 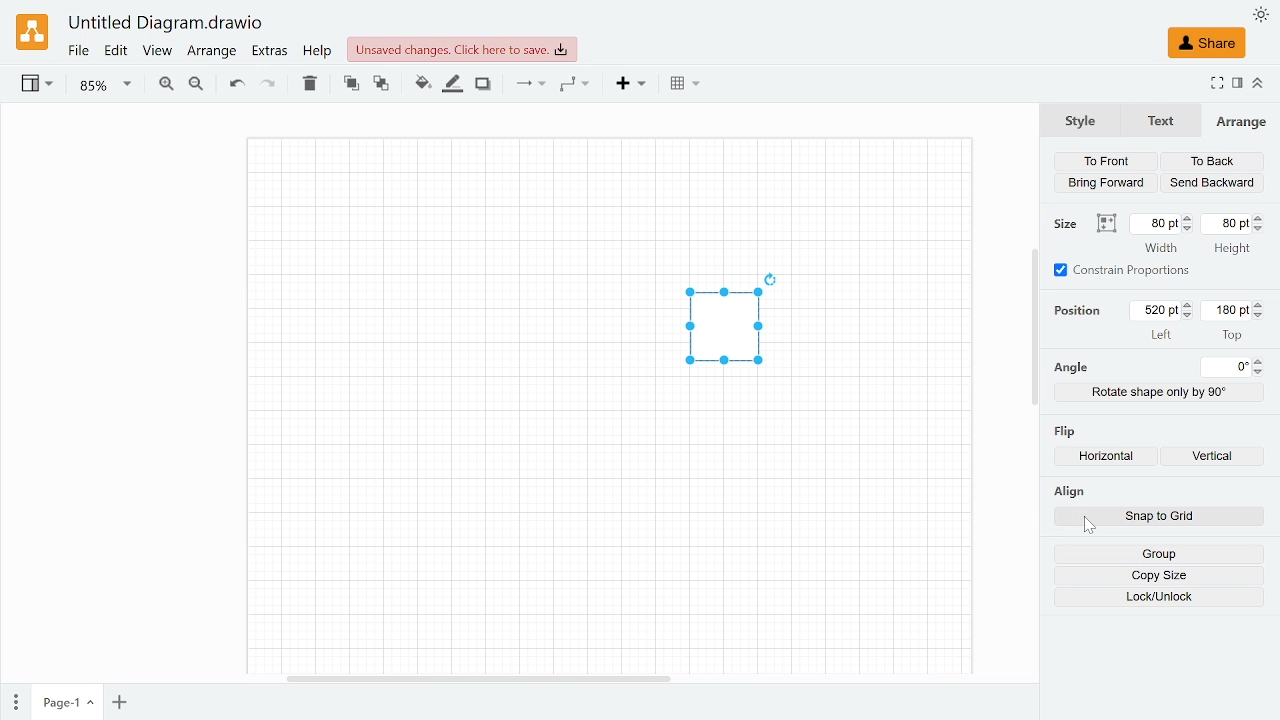 I want to click on Constrain proportions, so click(x=1123, y=270).